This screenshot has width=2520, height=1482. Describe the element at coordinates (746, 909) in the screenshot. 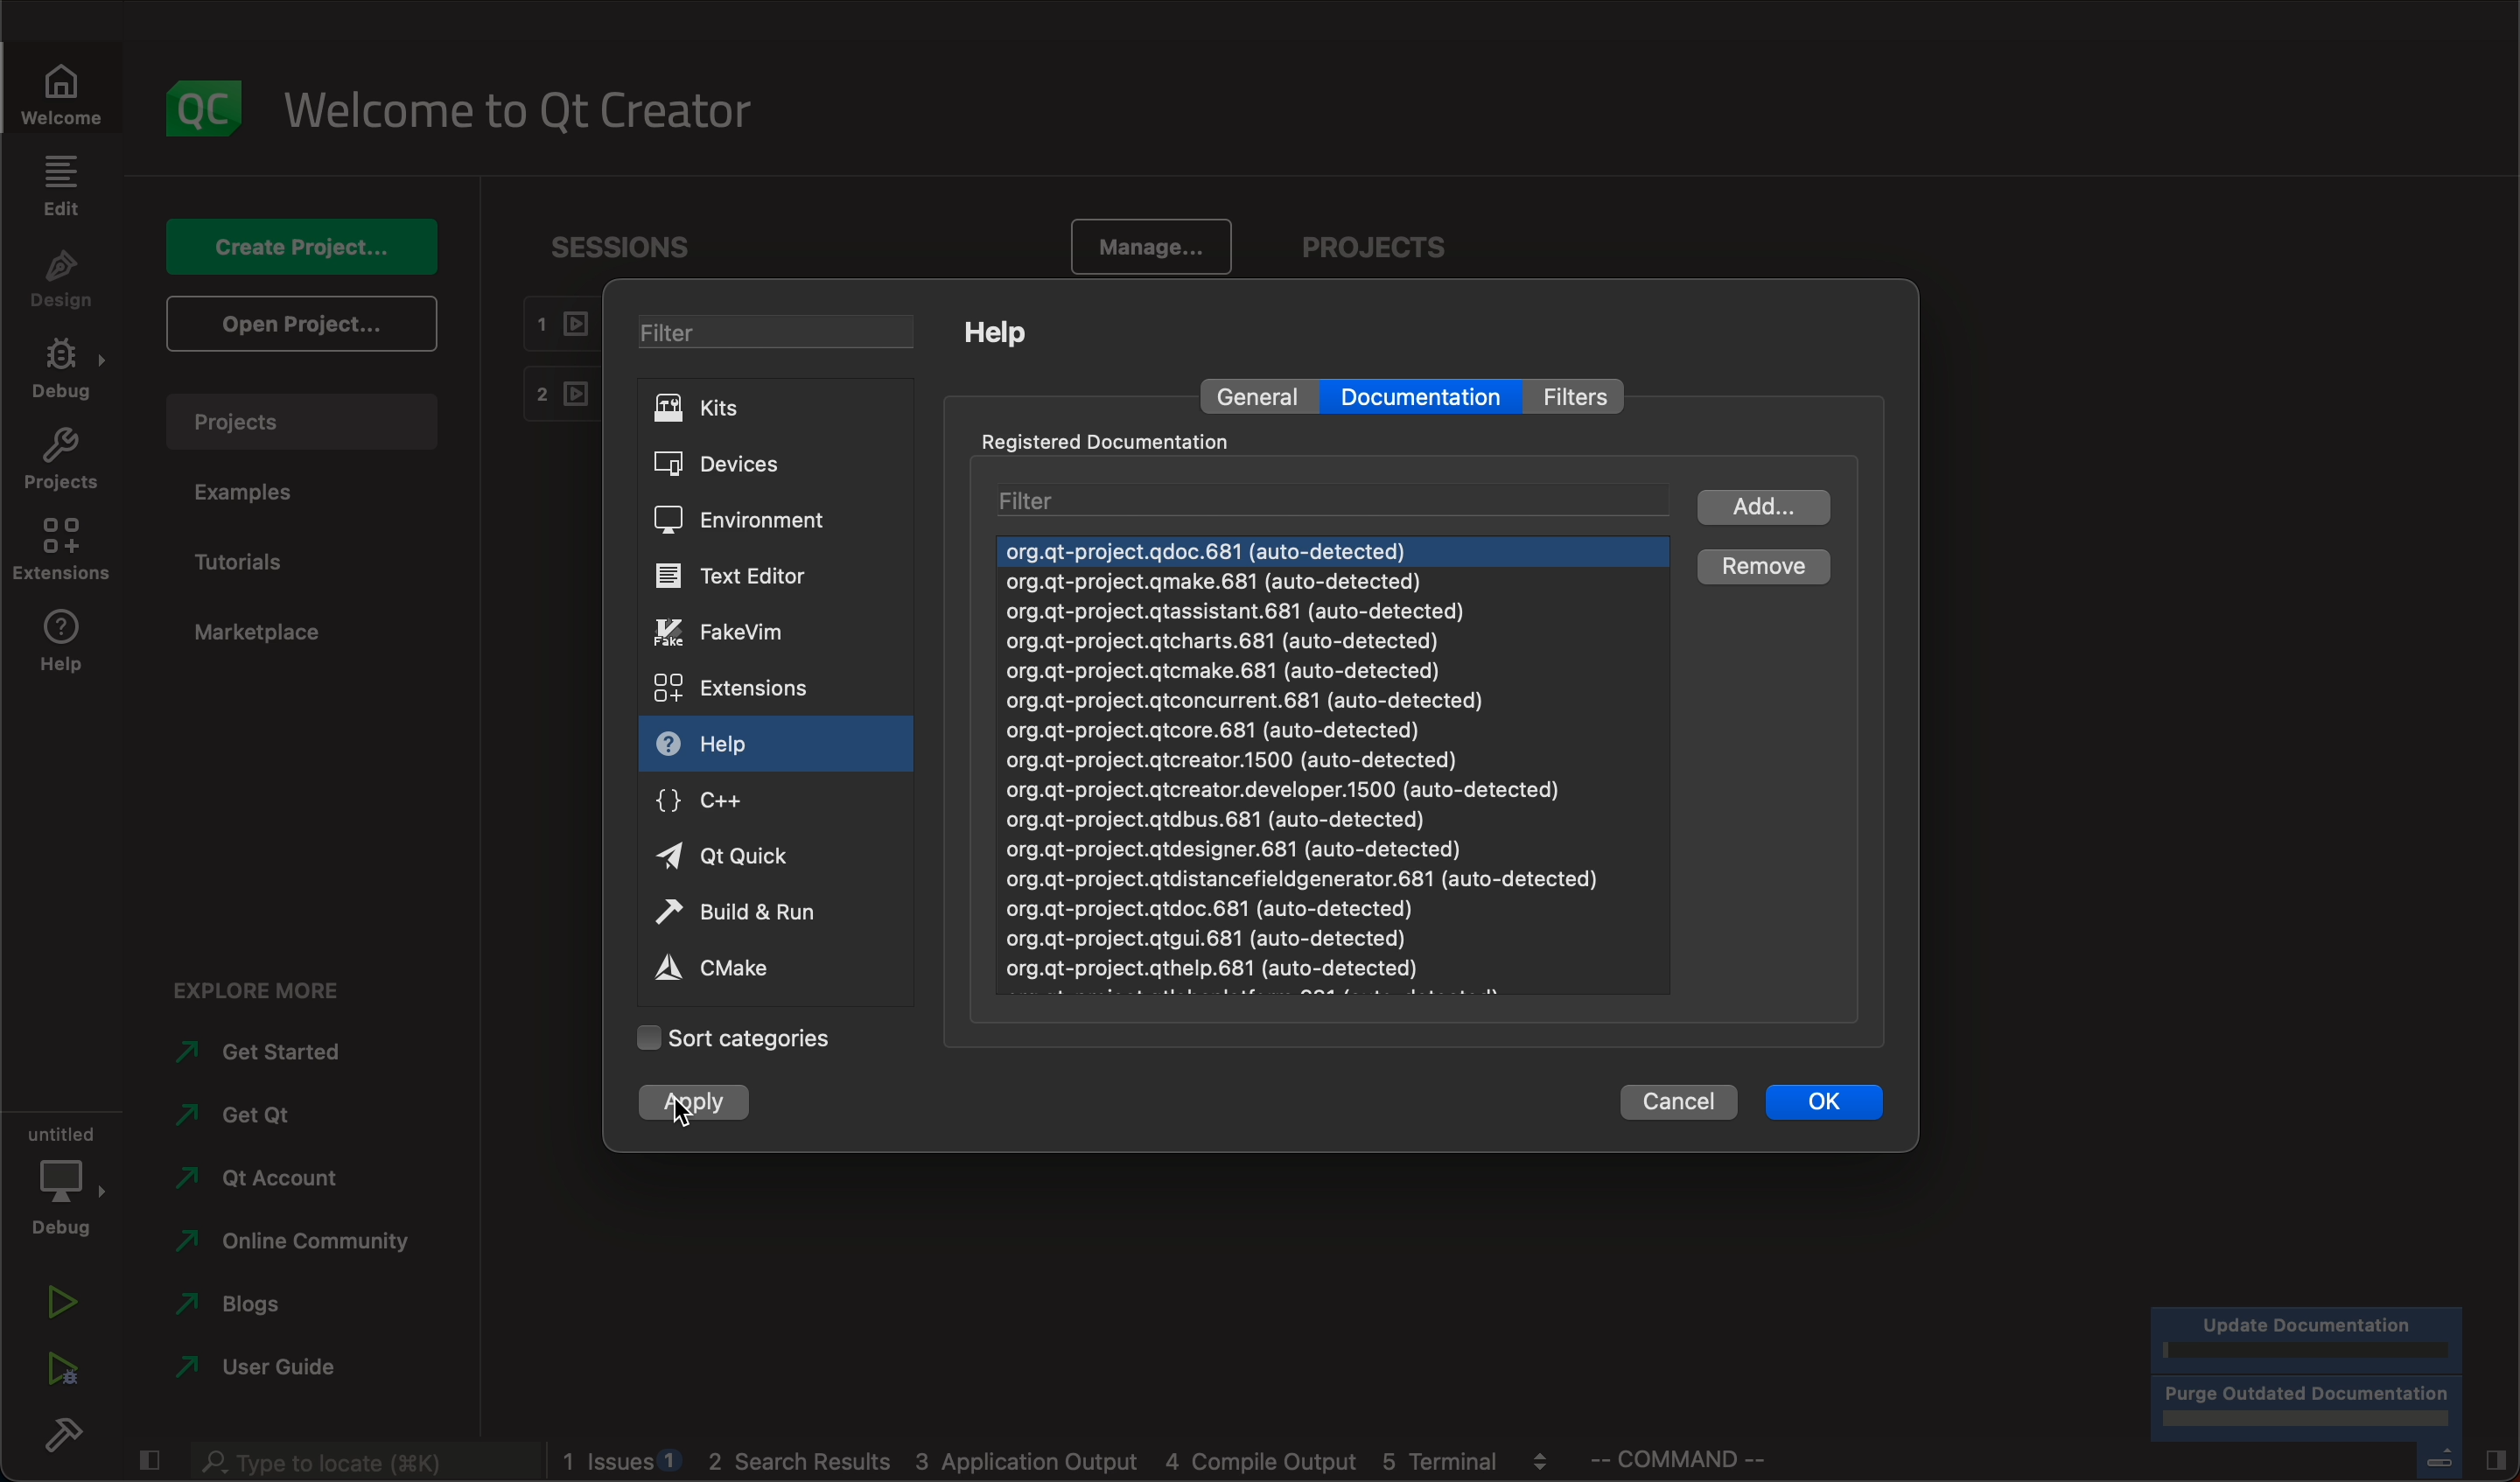

I see `run` at that location.